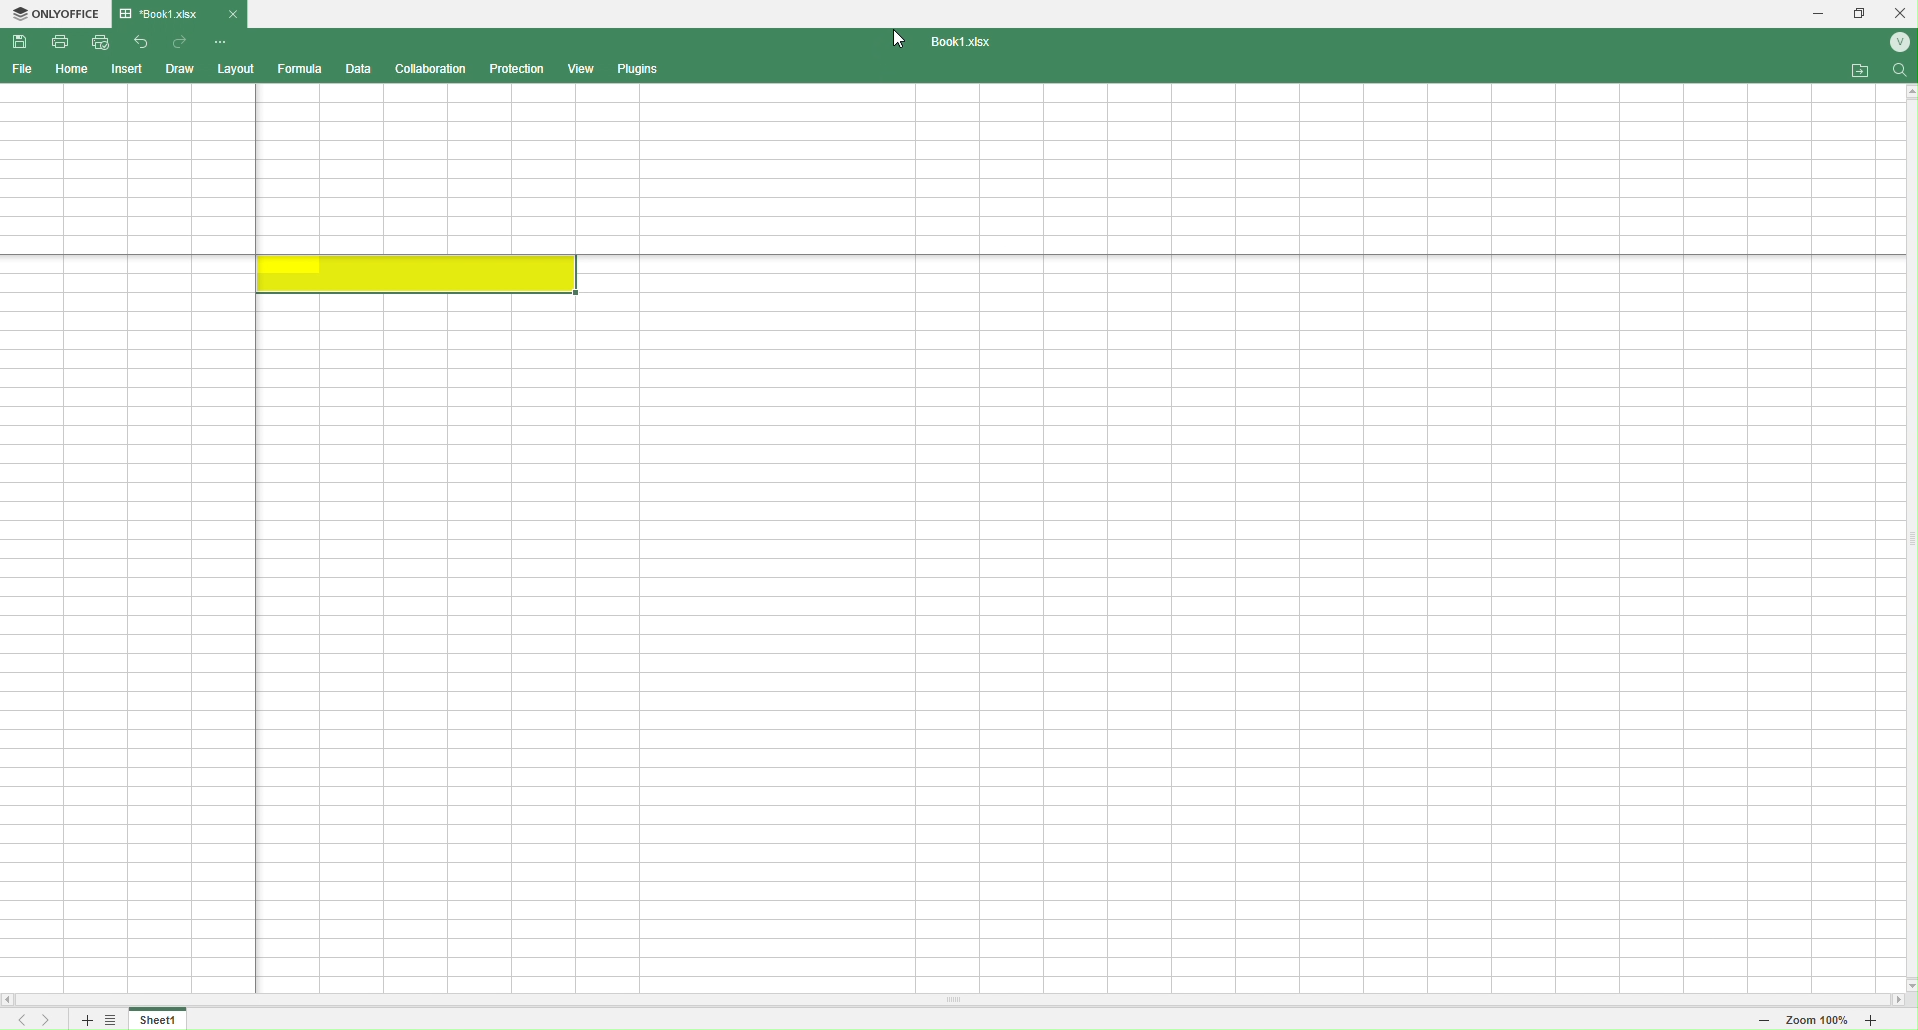 This screenshot has width=1918, height=1030. I want to click on Close, so click(1900, 12).